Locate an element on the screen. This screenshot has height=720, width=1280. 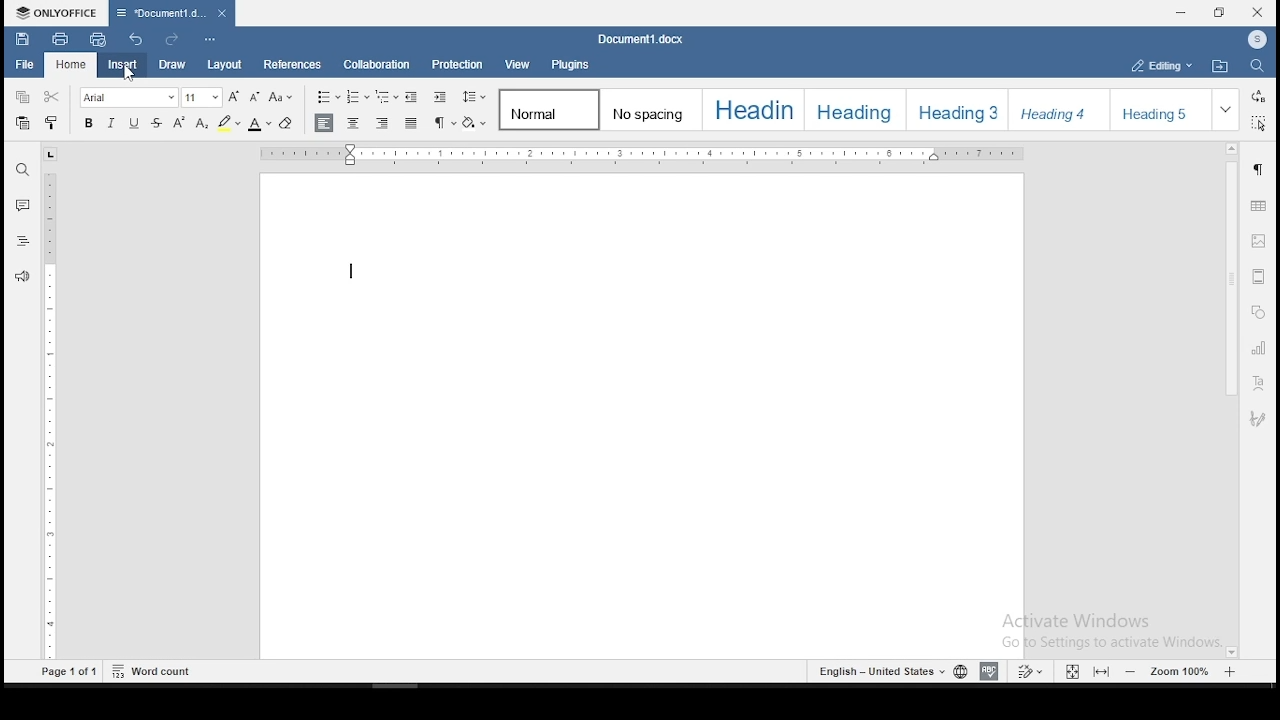
minimize is located at coordinates (1183, 12).